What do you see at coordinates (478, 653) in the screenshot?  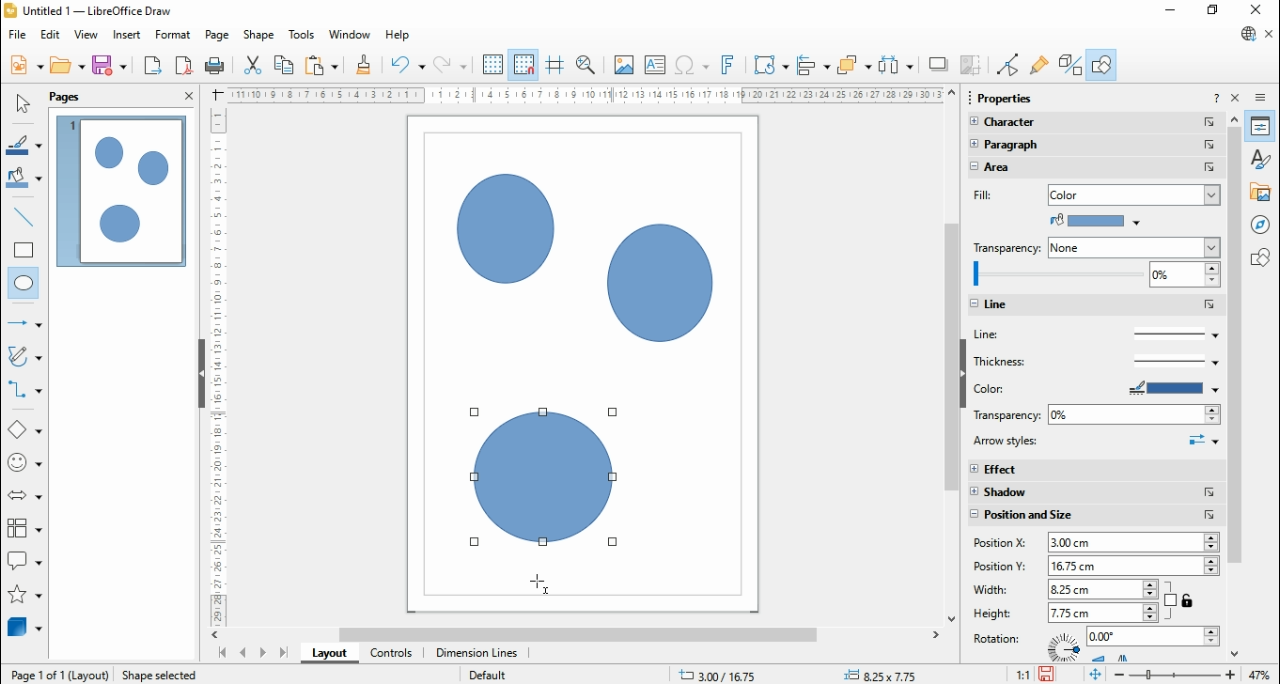 I see `dimension lines` at bounding box center [478, 653].